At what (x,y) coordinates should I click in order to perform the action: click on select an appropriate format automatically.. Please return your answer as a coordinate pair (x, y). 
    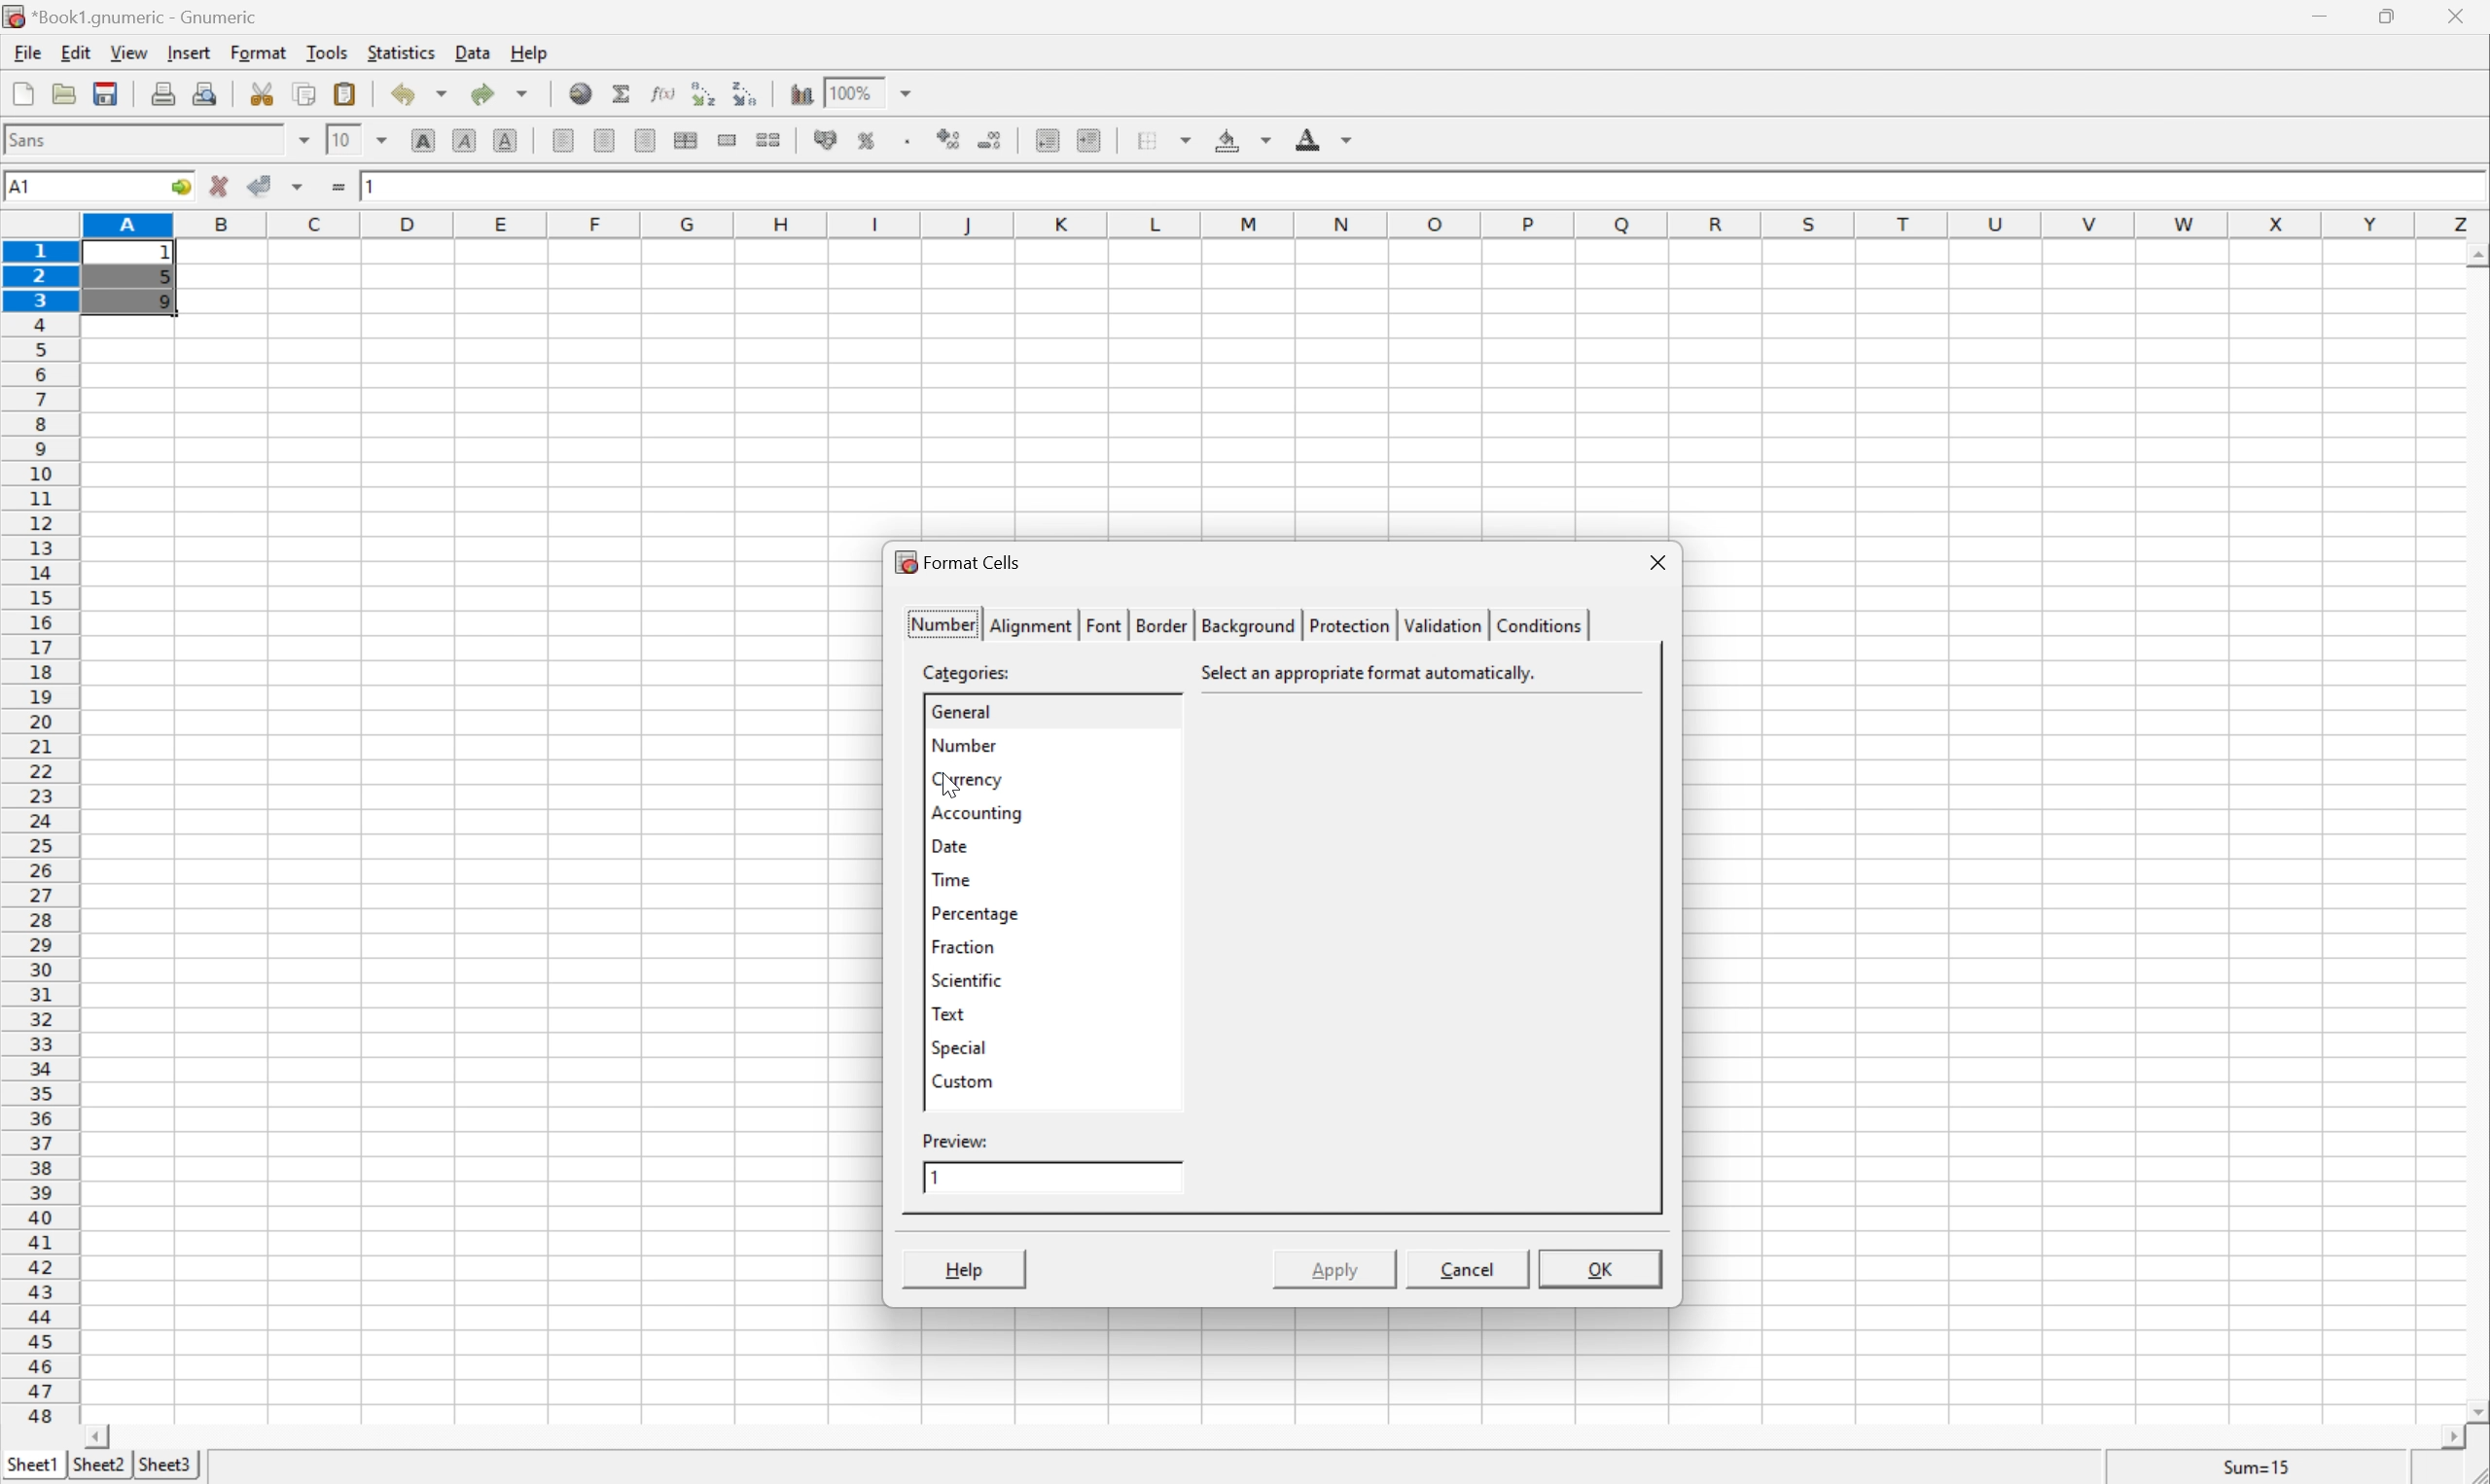
    Looking at the image, I should click on (1376, 673).